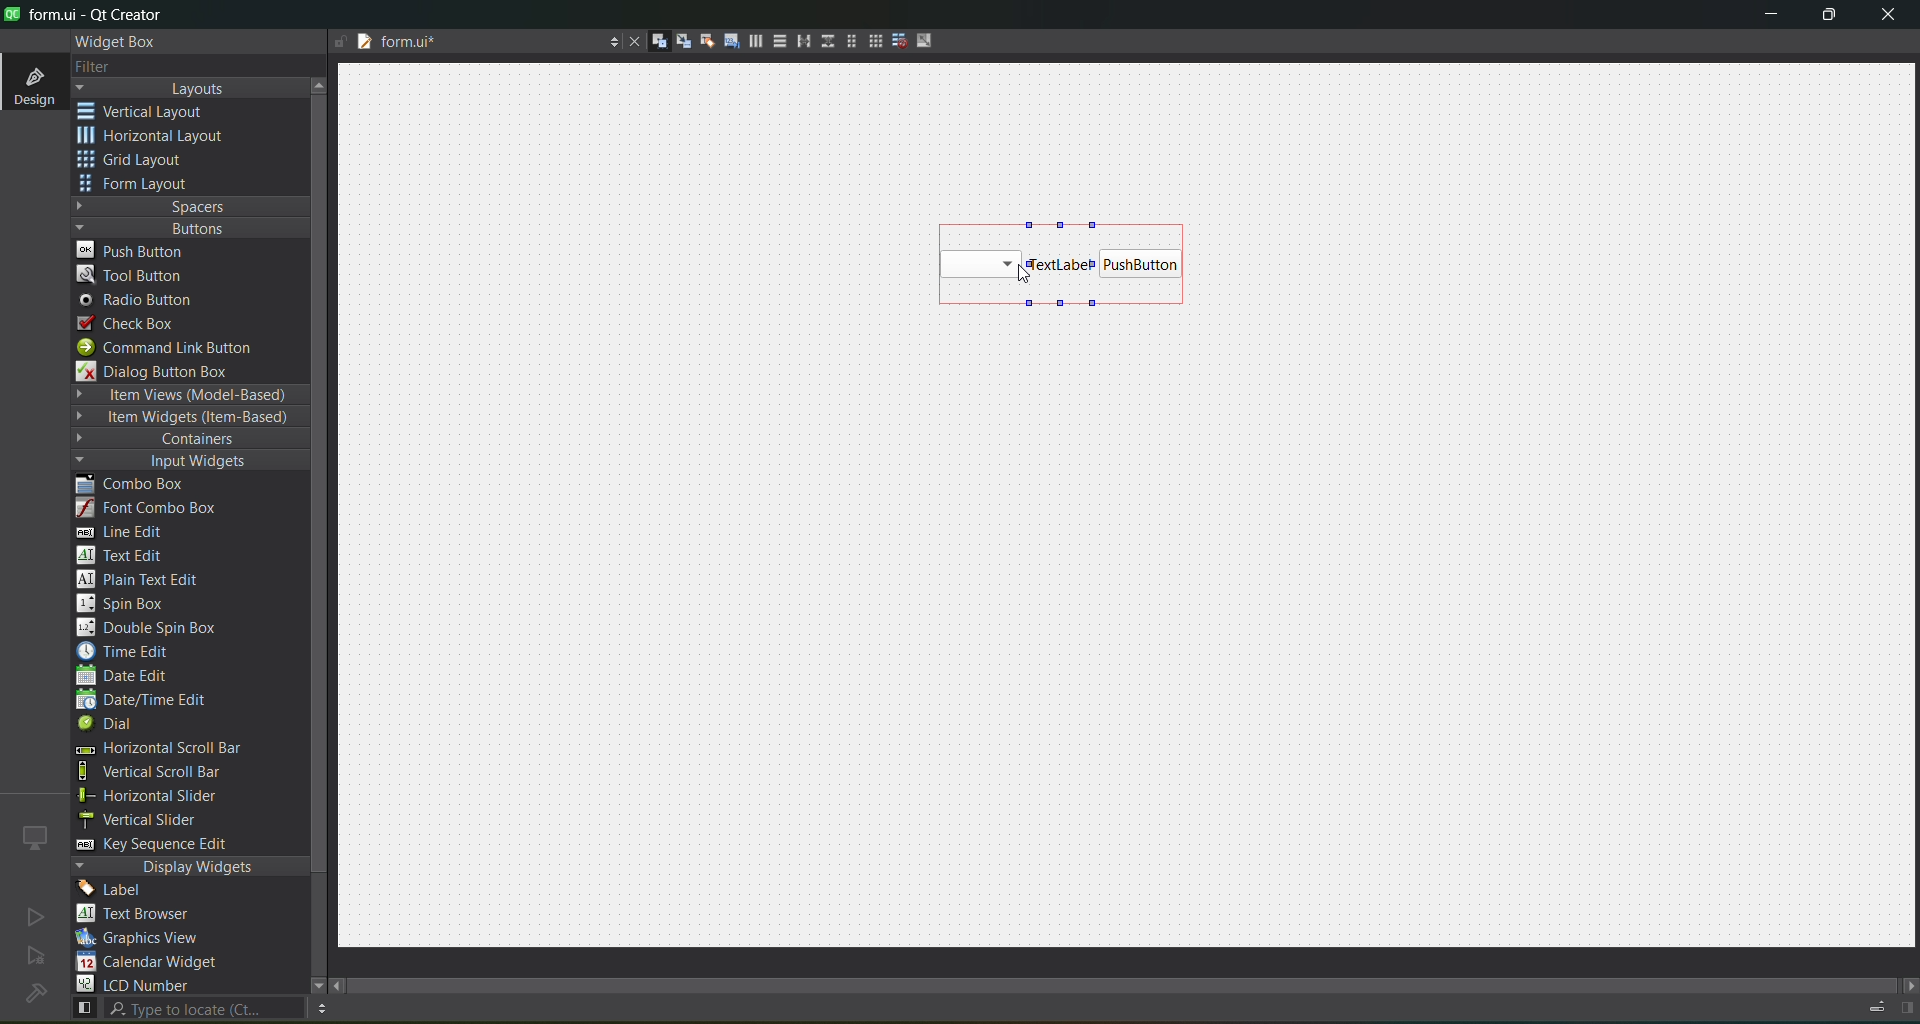  What do you see at coordinates (130, 651) in the screenshot?
I see `time edit` at bounding box center [130, 651].